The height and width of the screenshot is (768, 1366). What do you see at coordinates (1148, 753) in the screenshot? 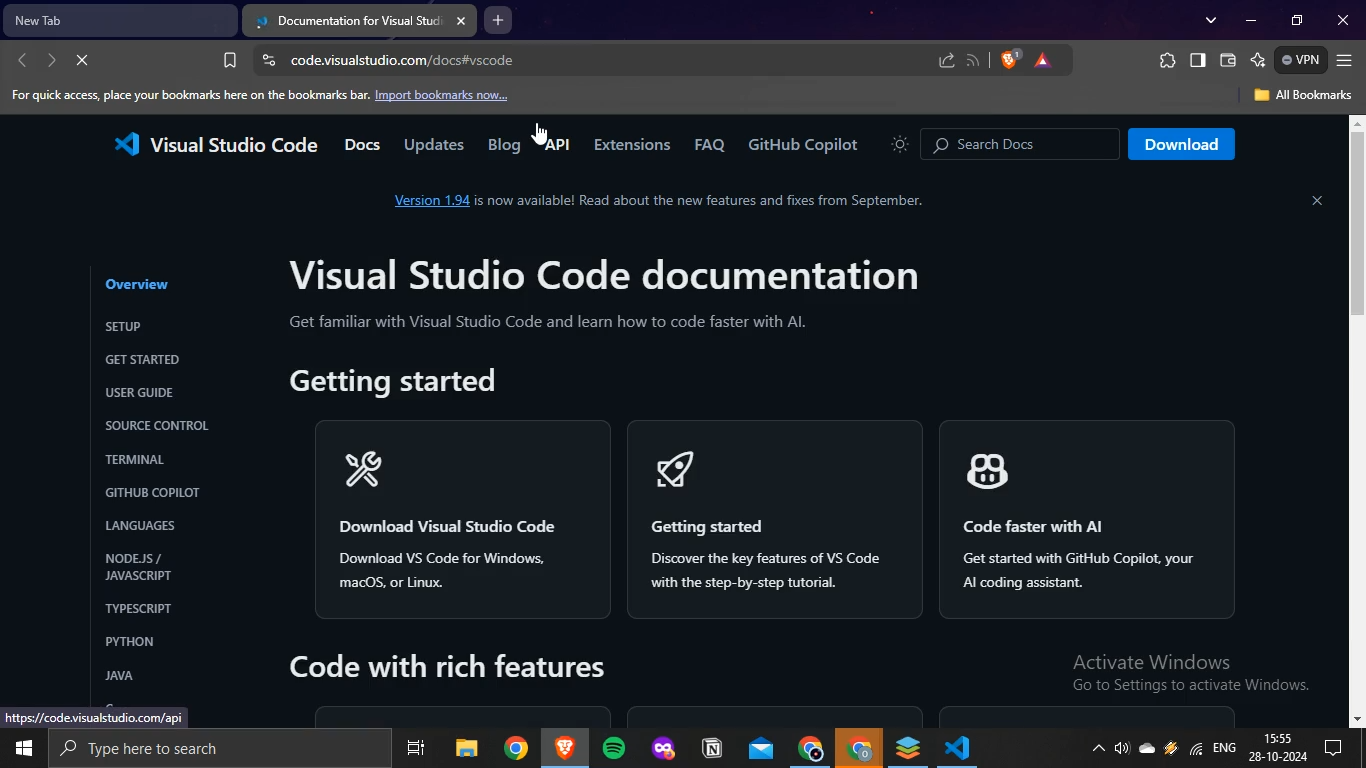
I see `onedrive` at bounding box center [1148, 753].